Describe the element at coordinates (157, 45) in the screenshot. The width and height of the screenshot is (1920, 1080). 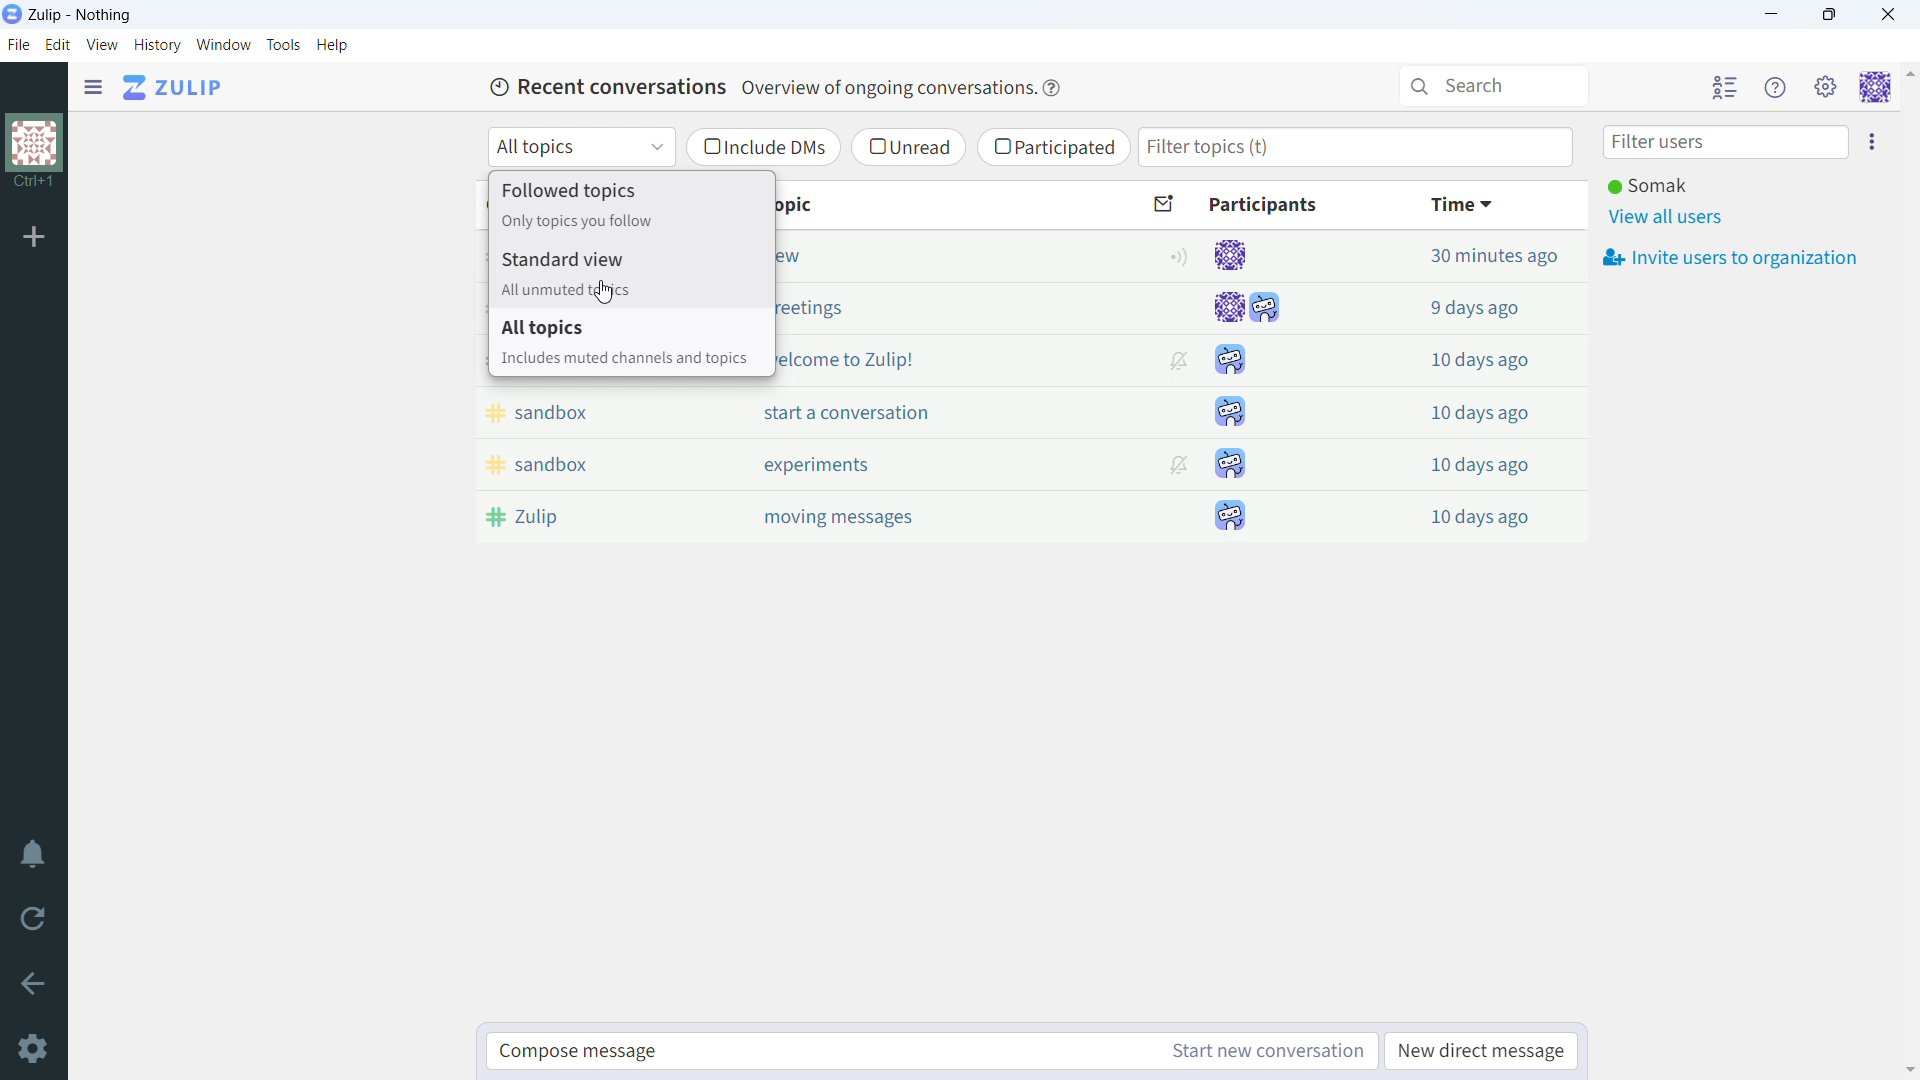
I see `history` at that location.